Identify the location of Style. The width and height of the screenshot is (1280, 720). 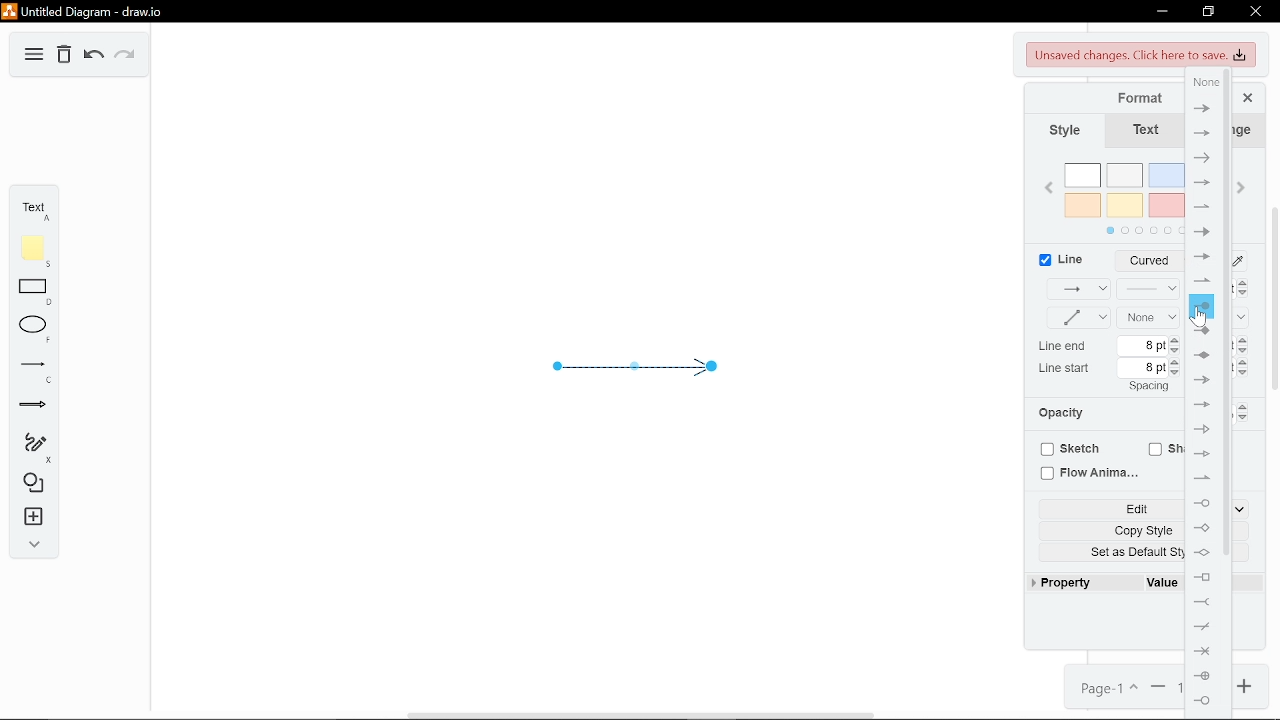
(1070, 133).